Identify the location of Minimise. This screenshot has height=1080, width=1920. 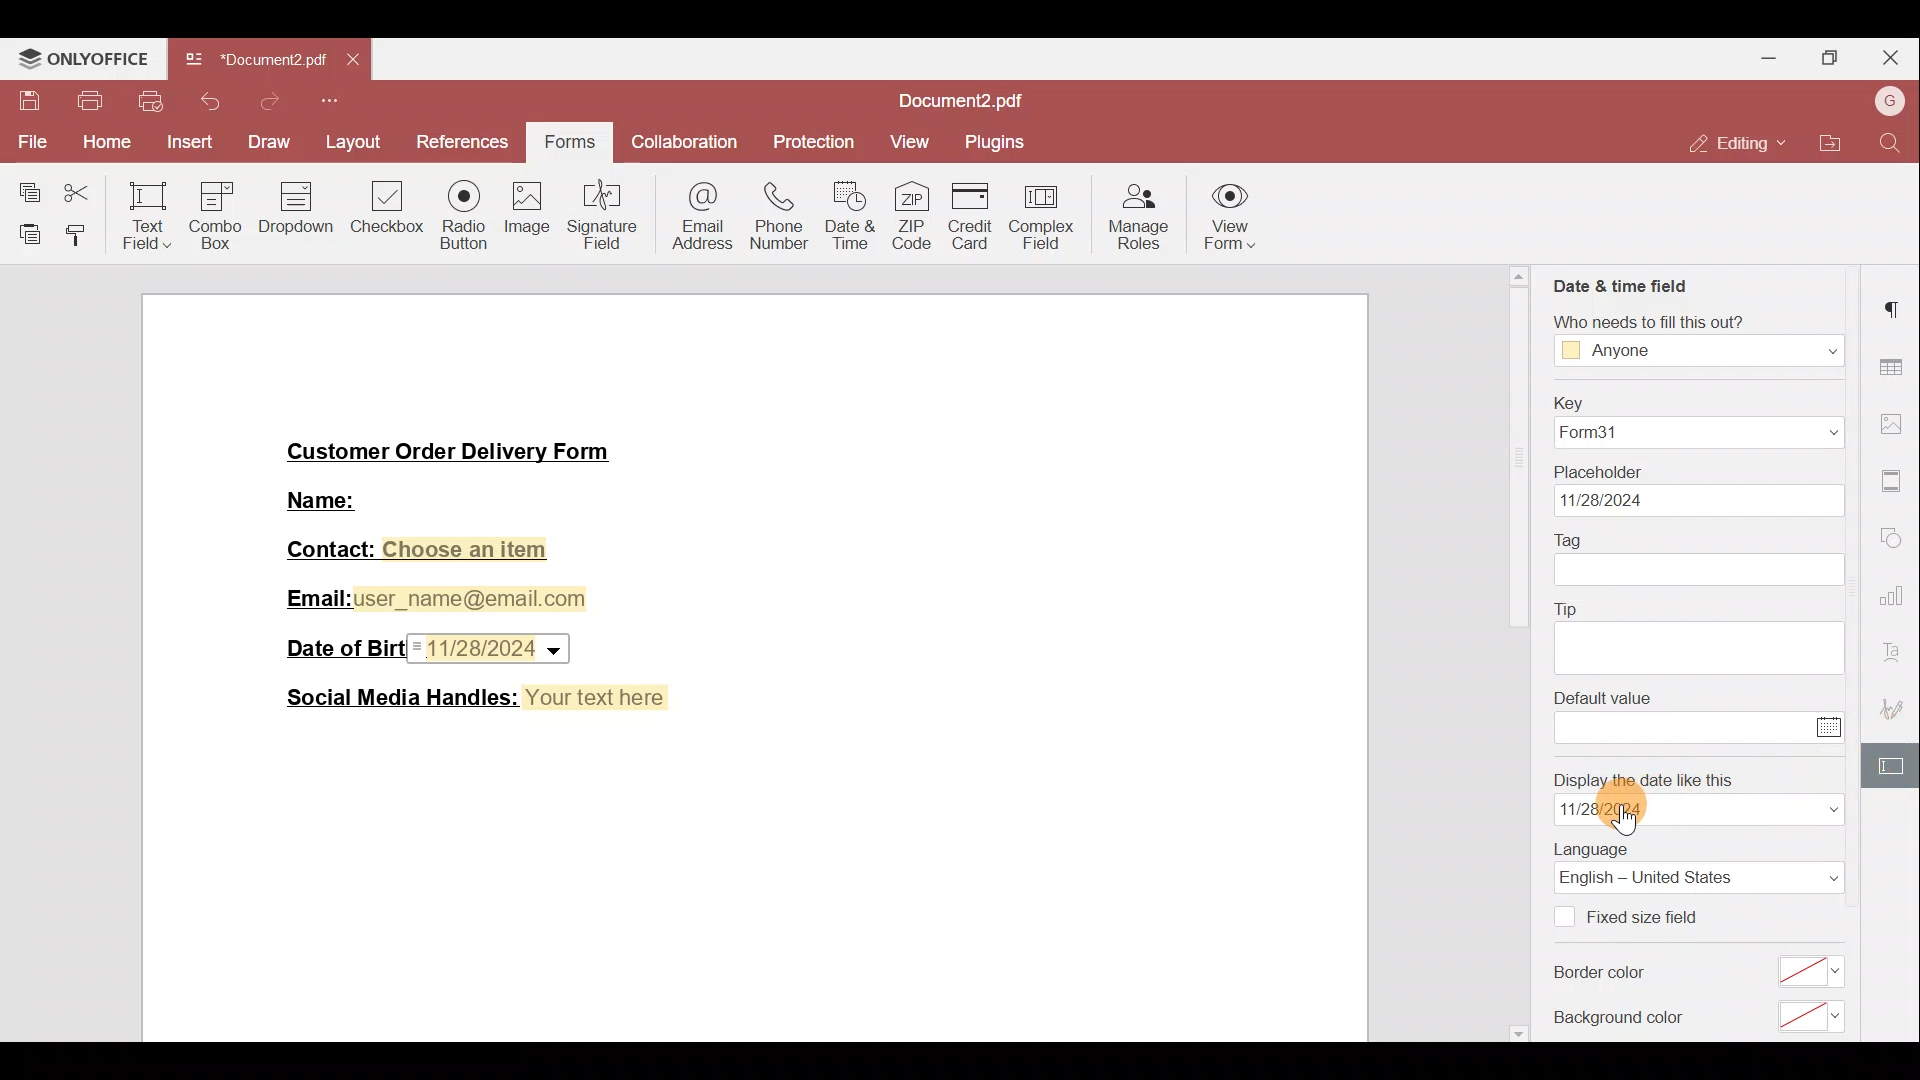
(1768, 61).